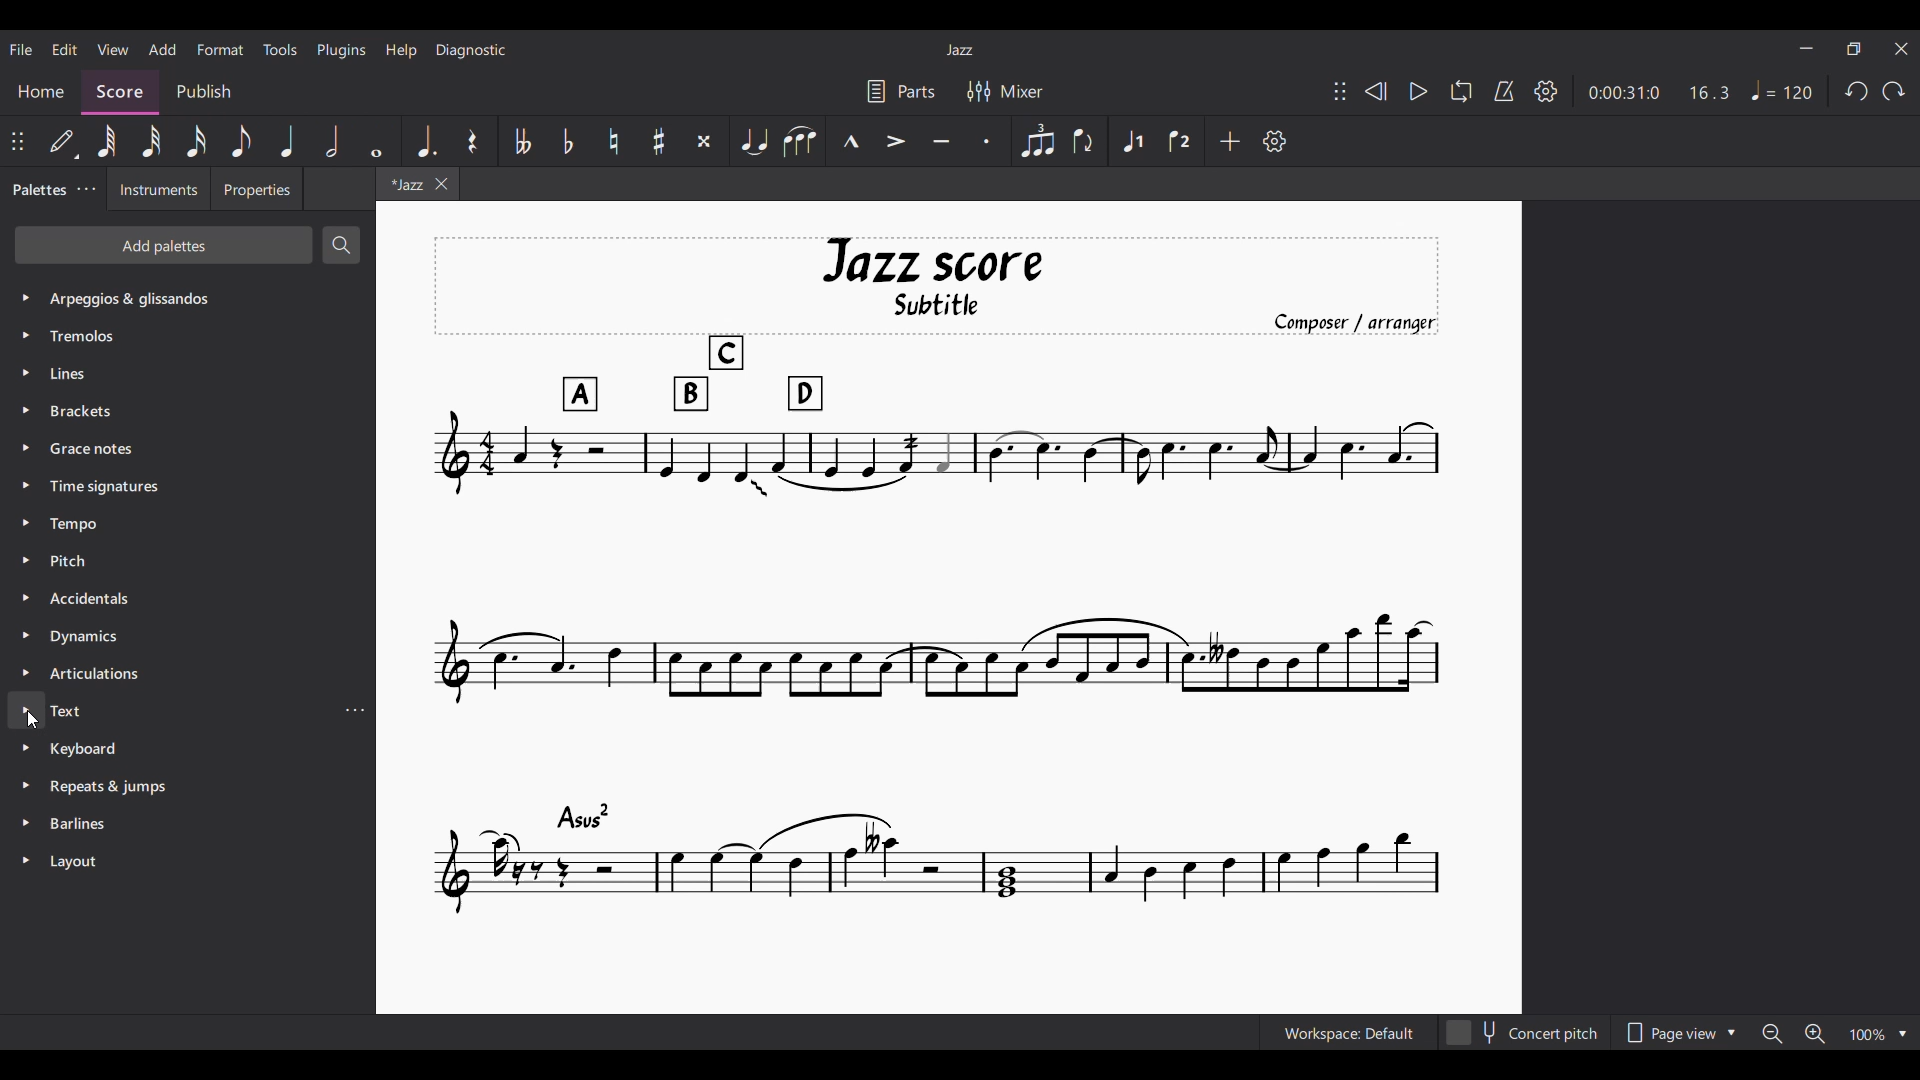 The image size is (1920, 1080). I want to click on Concert pitch toggle, so click(1524, 1032).